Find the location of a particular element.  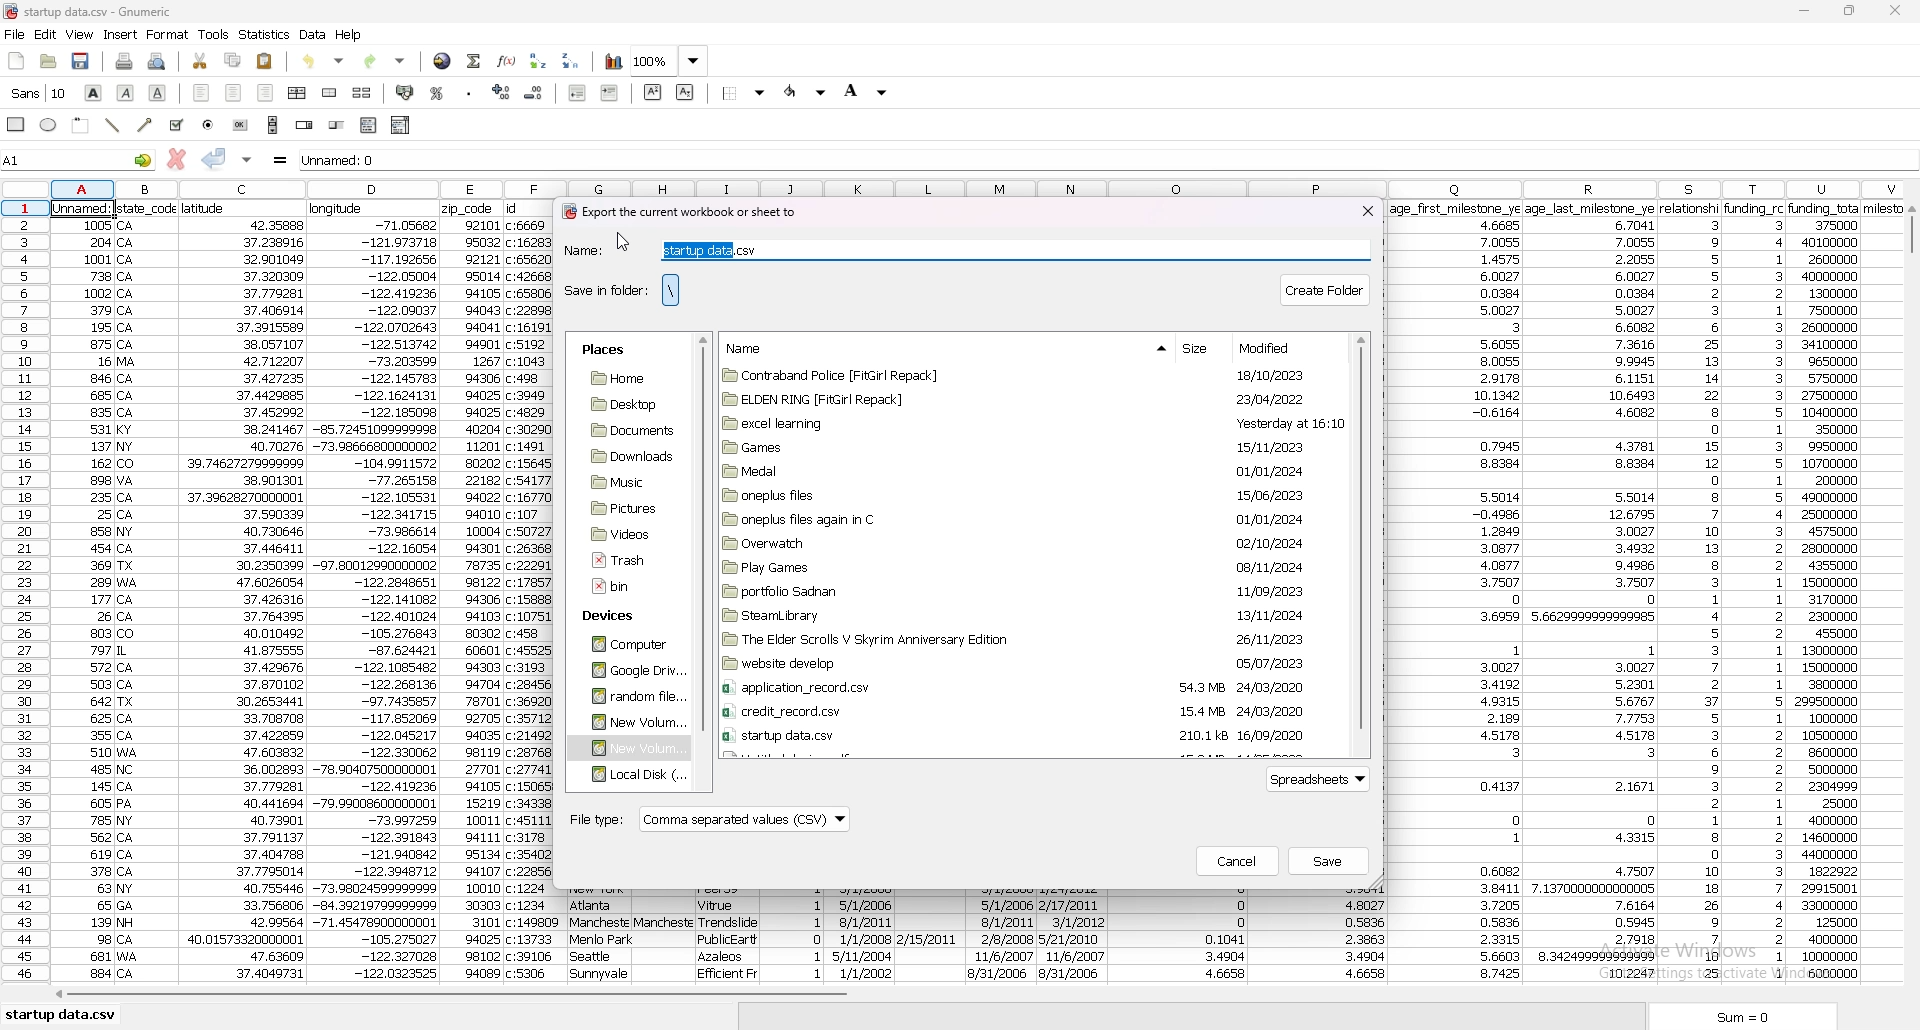

sort ascending is located at coordinates (538, 61).